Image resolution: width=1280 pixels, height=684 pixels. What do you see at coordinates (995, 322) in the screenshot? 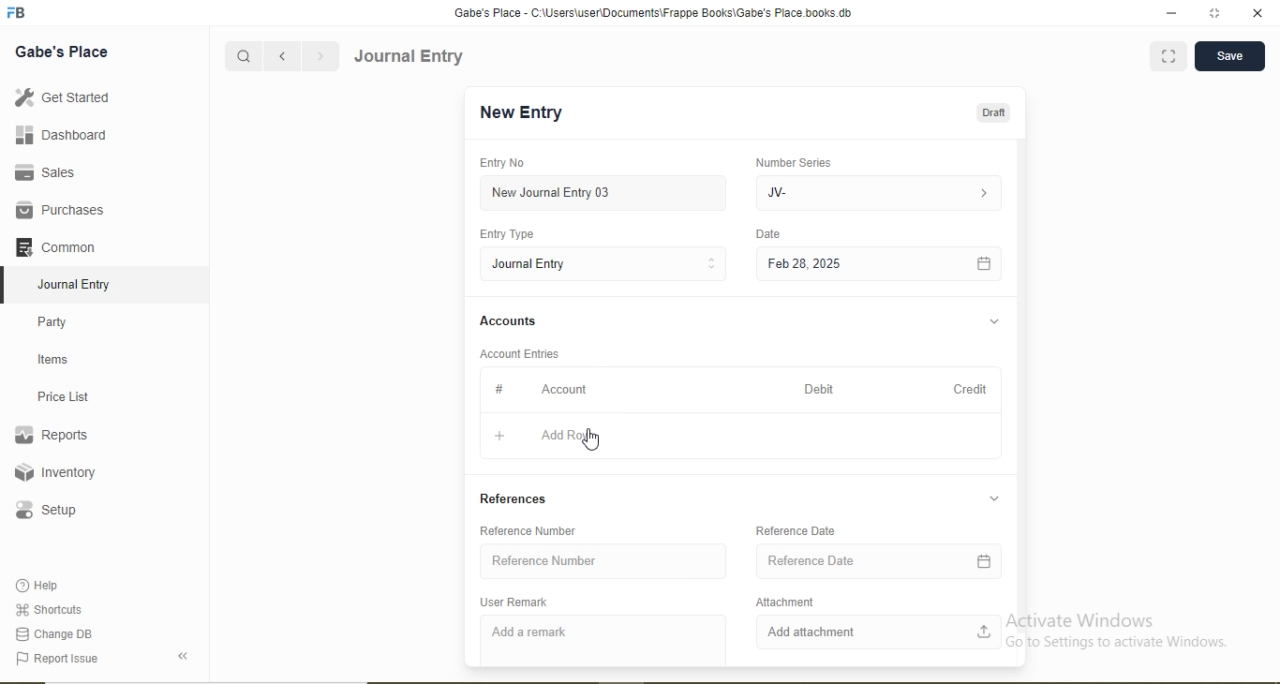
I see `Dropdown` at bounding box center [995, 322].